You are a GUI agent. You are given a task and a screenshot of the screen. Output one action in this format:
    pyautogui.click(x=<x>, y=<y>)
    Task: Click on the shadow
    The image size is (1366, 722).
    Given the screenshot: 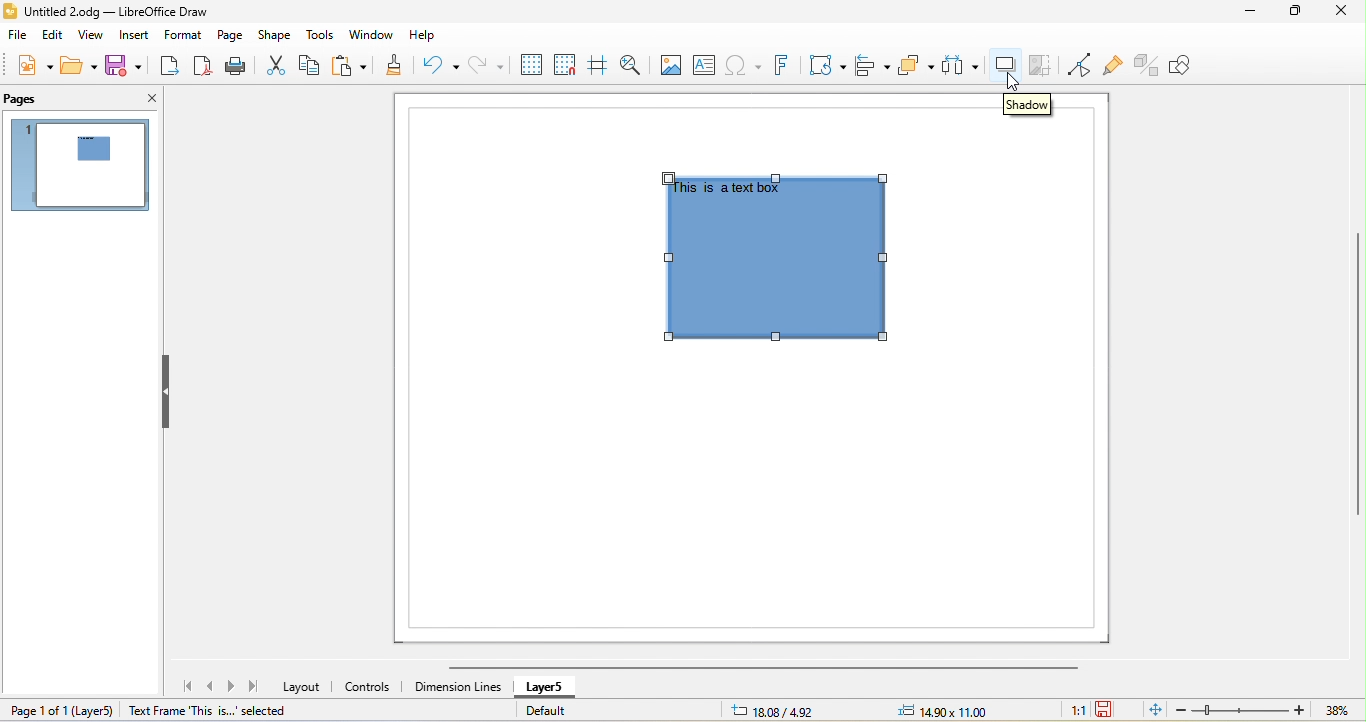 What is the action you would take?
    pyautogui.click(x=1028, y=107)
    